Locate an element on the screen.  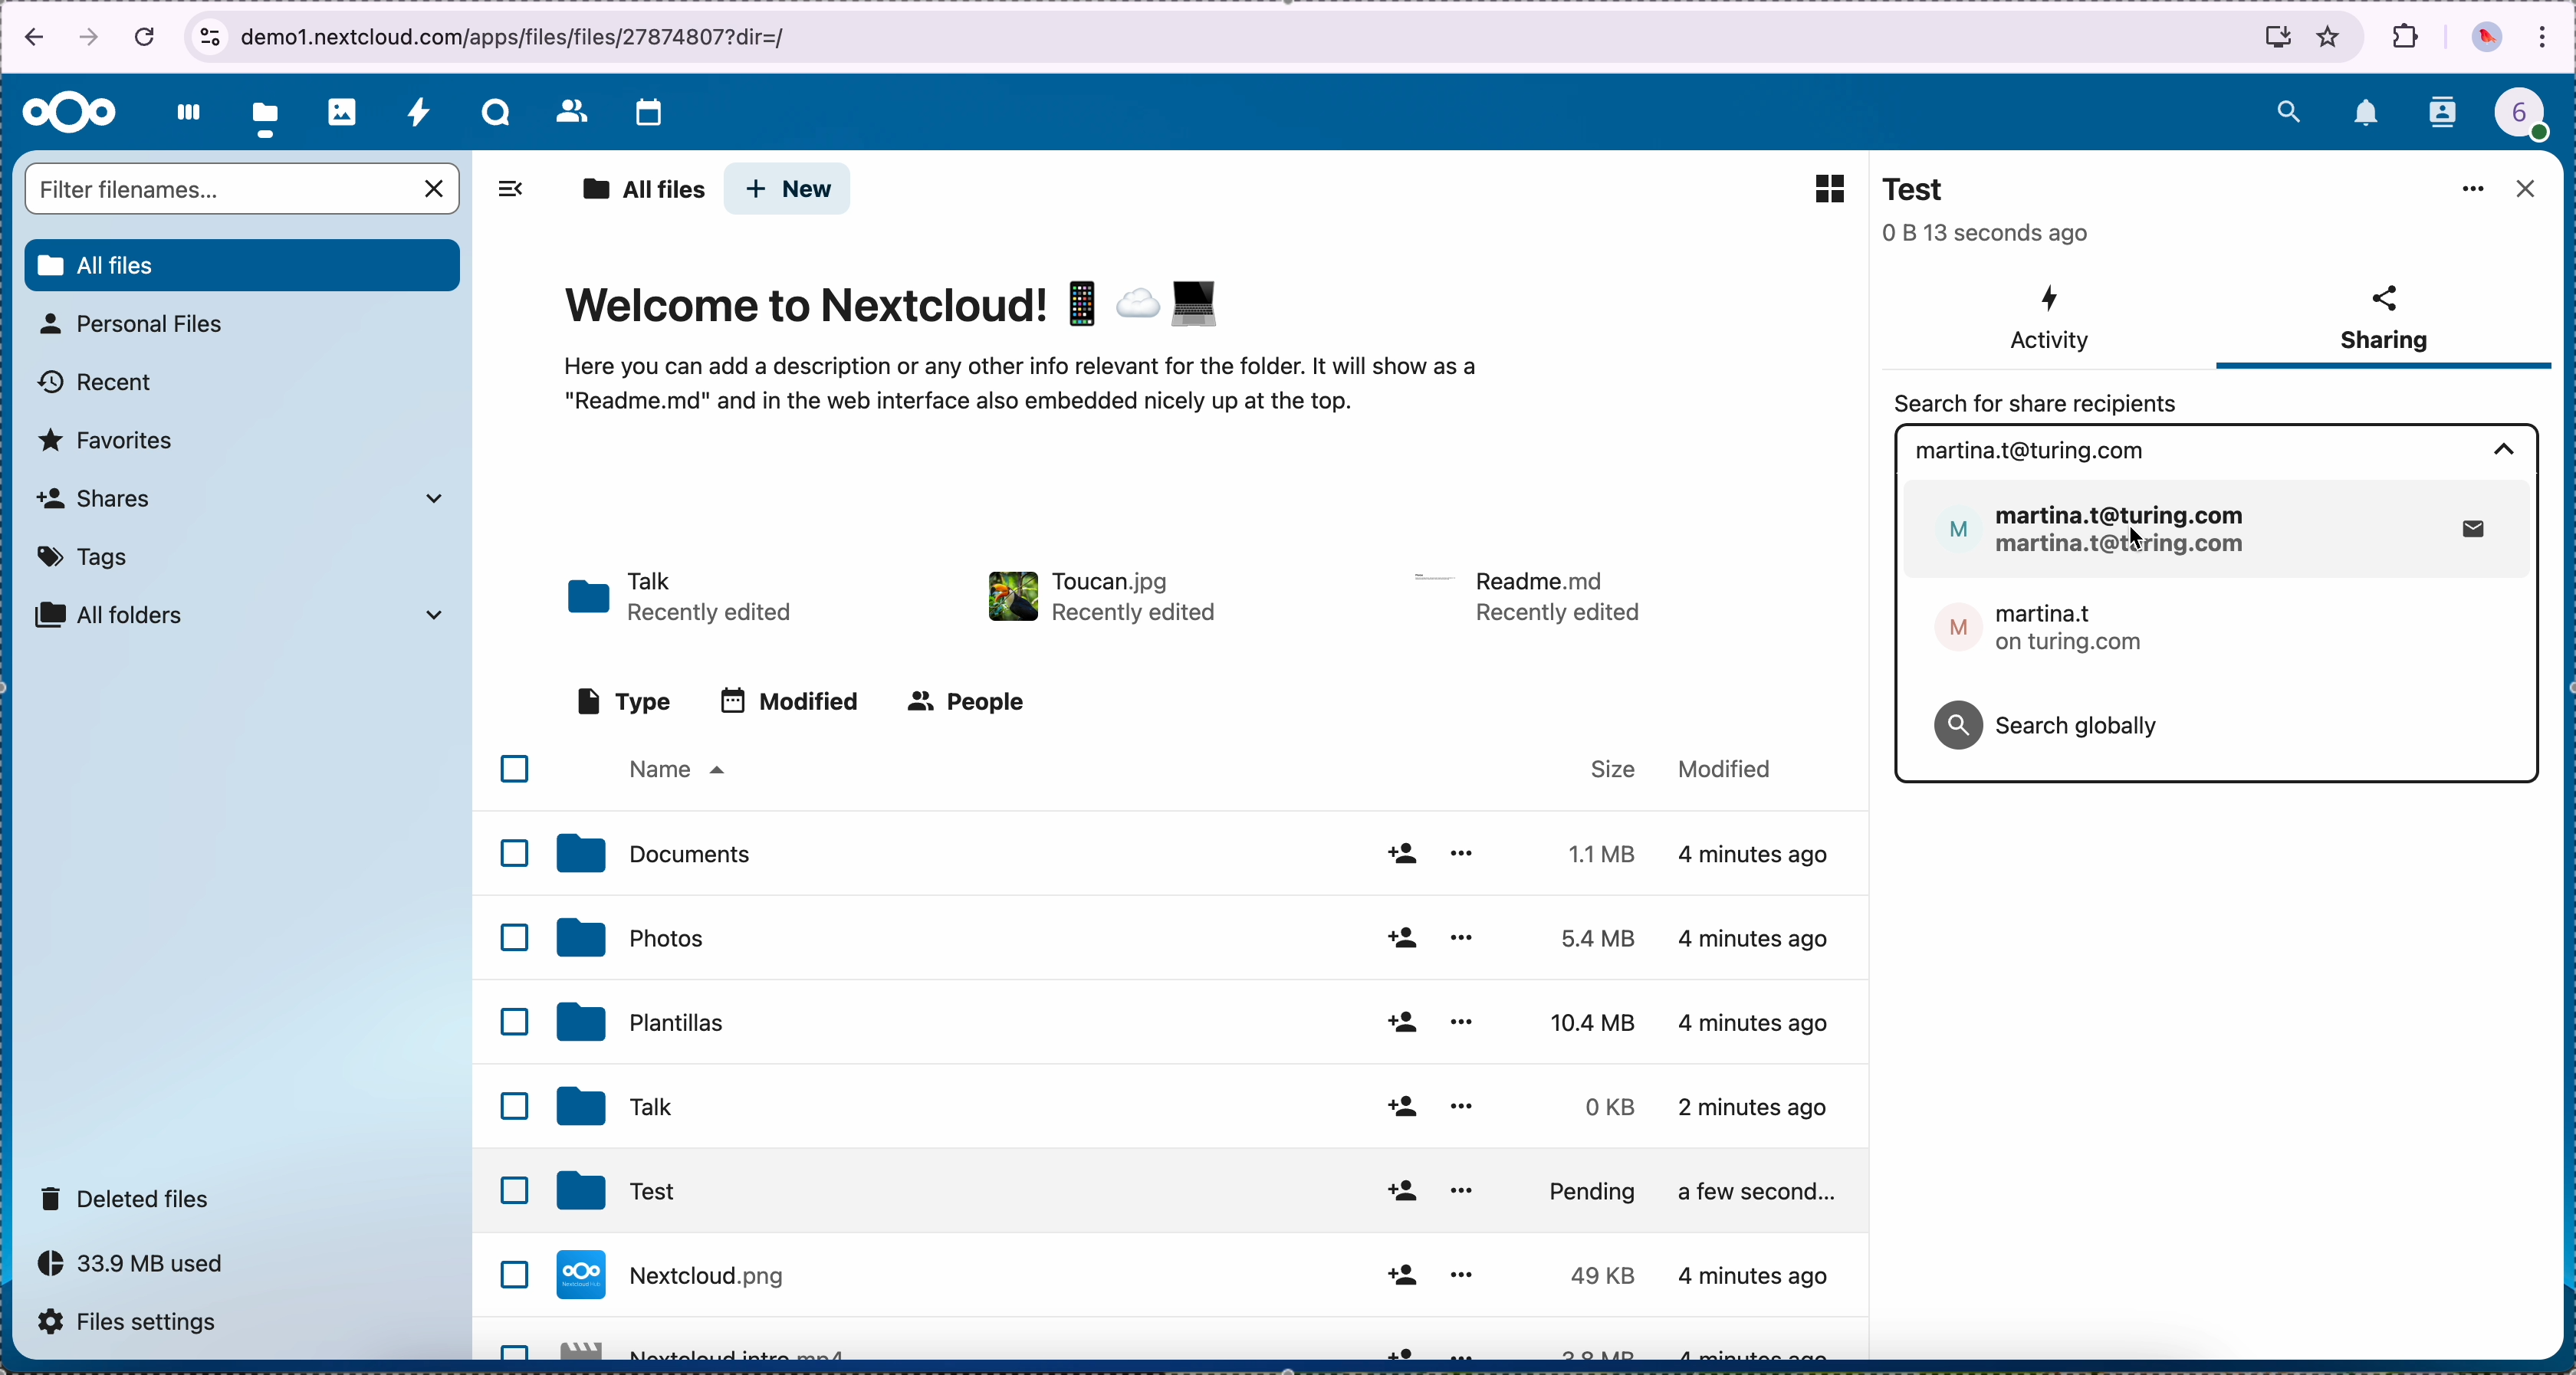
click on new button is located at coordinates (789, 190).